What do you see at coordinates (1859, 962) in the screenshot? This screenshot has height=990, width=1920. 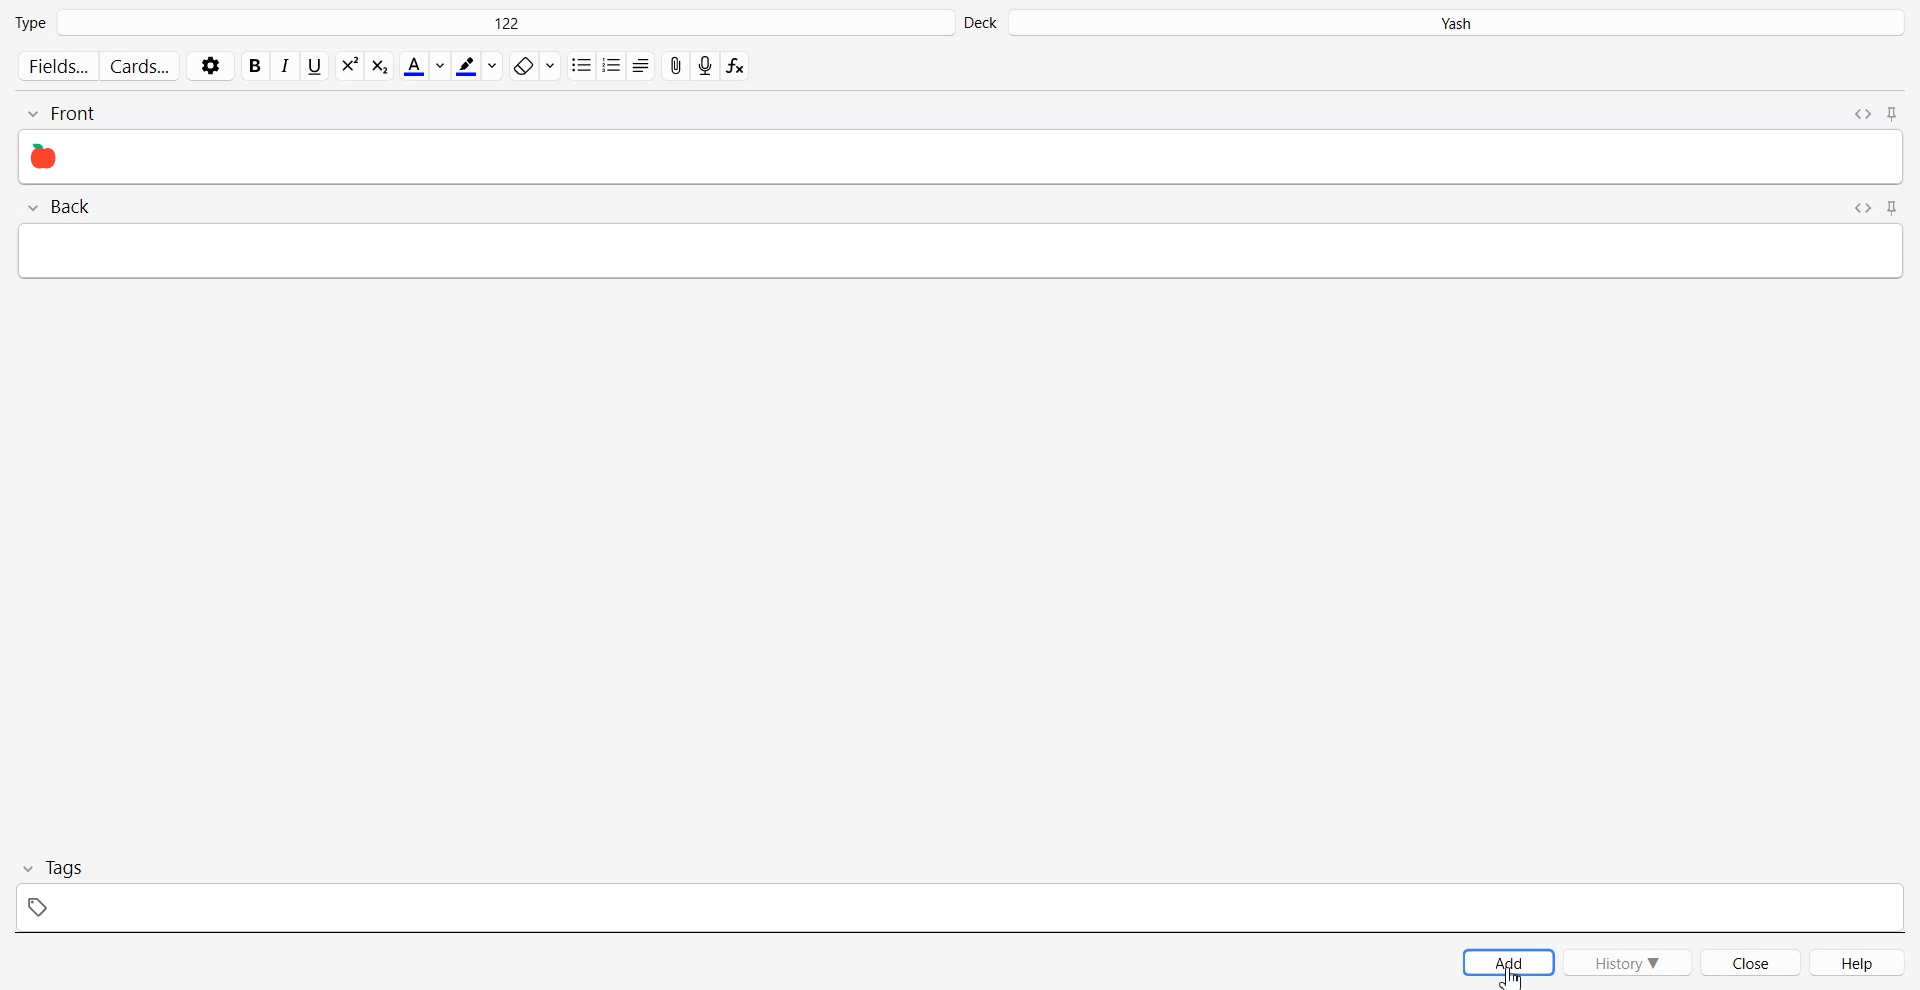 I see `Help` at bounding box center [1859, 962].